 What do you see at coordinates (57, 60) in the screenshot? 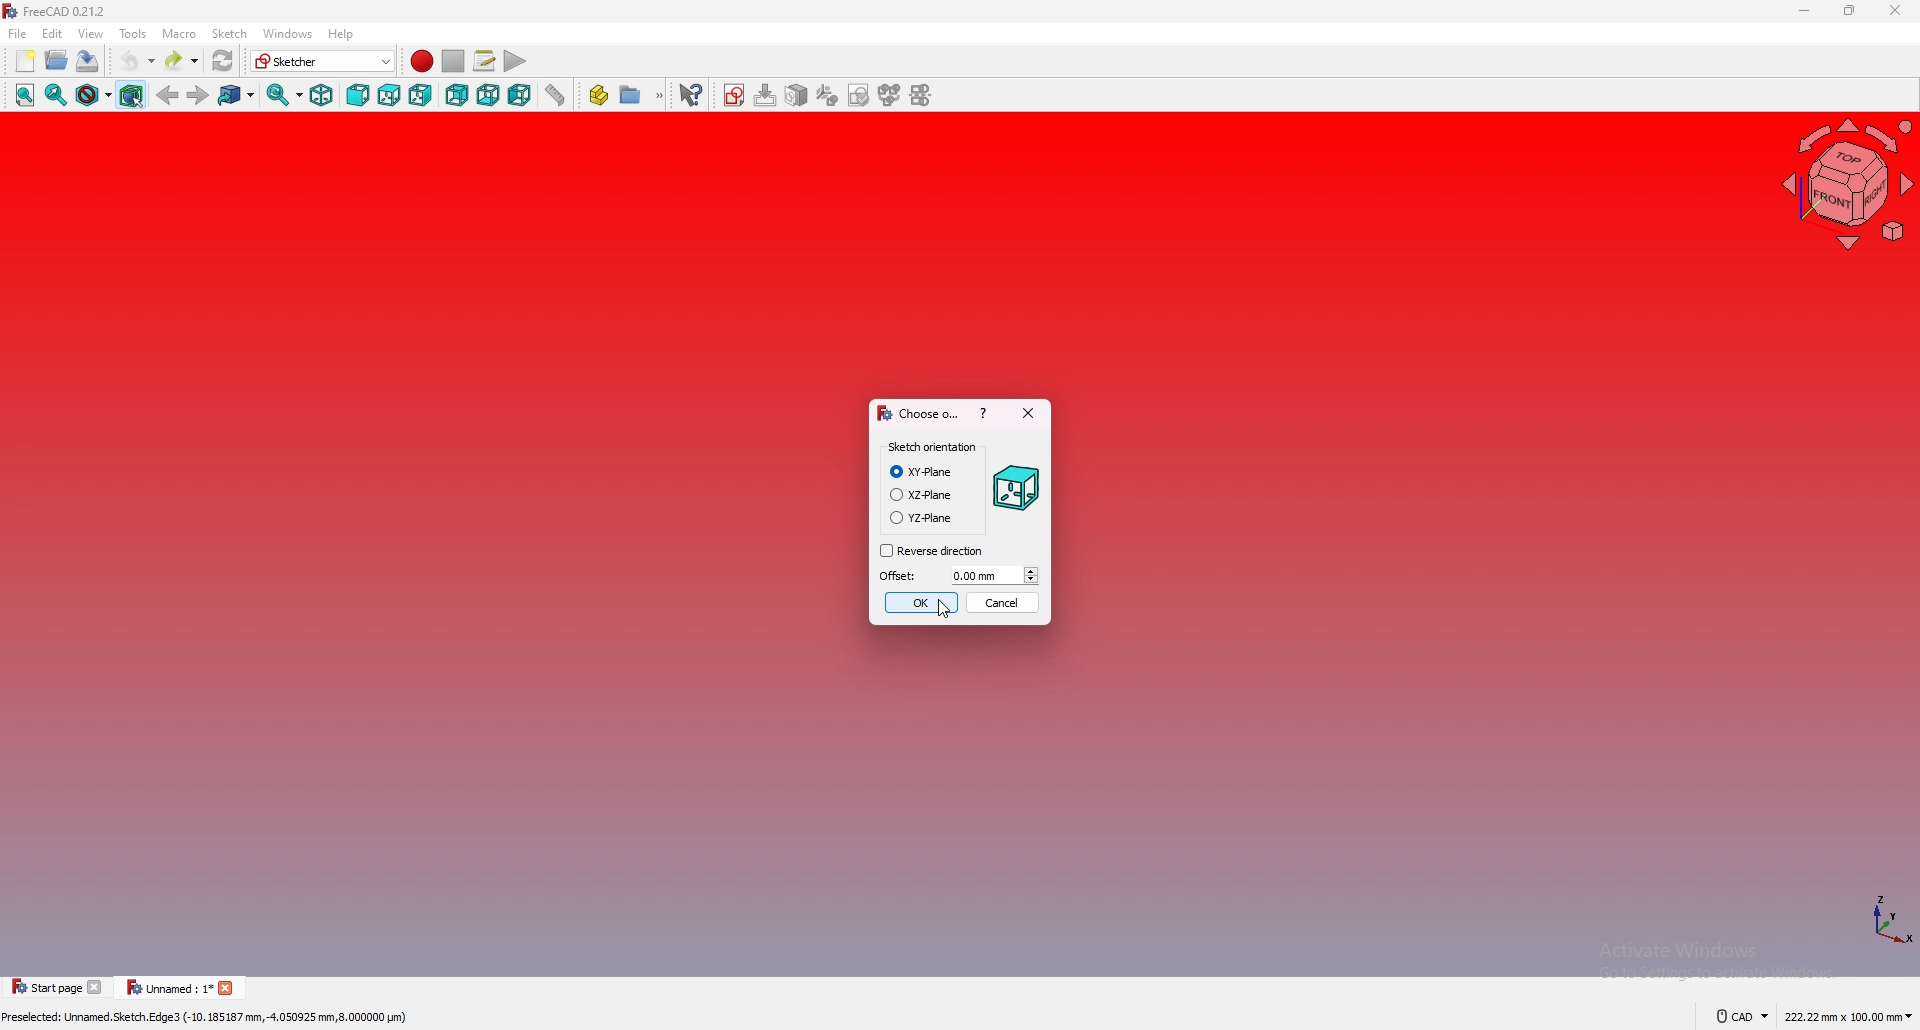
I see `open` at bounding box center [57, 60].